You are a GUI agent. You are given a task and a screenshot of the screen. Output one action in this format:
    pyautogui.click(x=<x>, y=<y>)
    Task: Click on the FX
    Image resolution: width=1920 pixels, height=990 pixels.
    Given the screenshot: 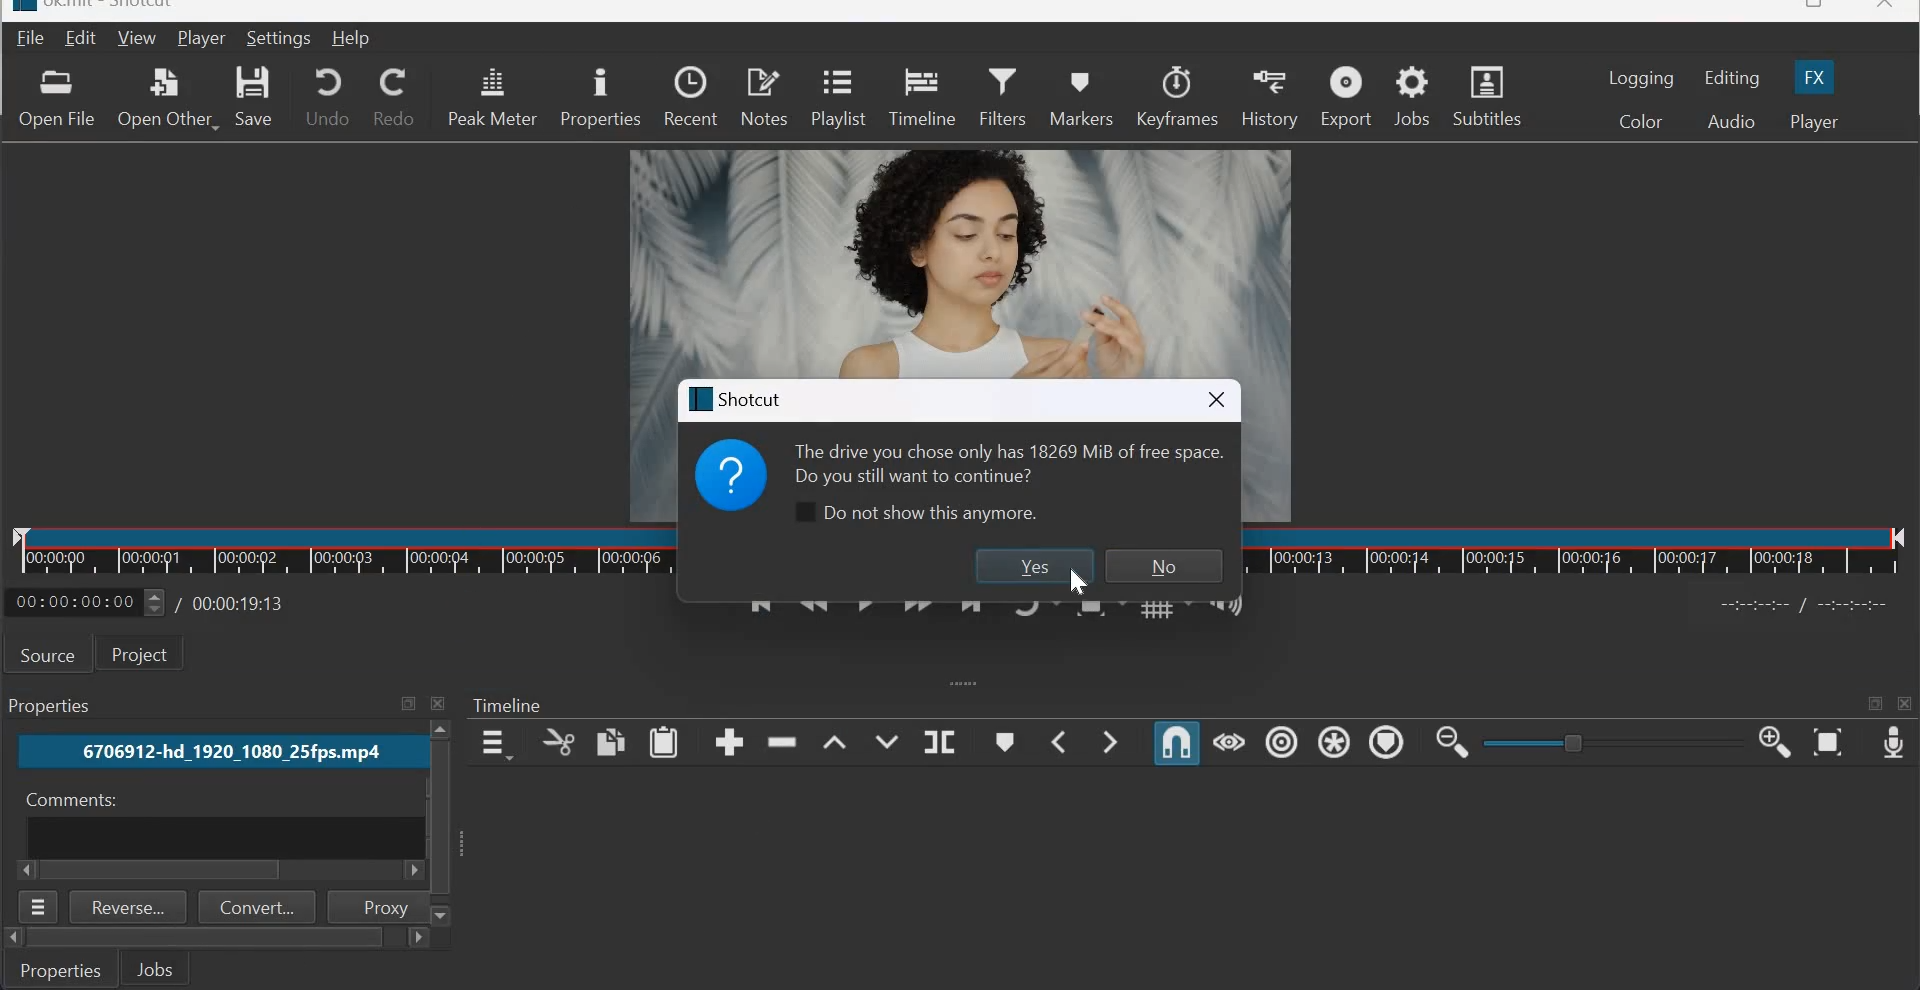 What is the action you would take?
    pyautogui.click(x=1816, y=75)
    